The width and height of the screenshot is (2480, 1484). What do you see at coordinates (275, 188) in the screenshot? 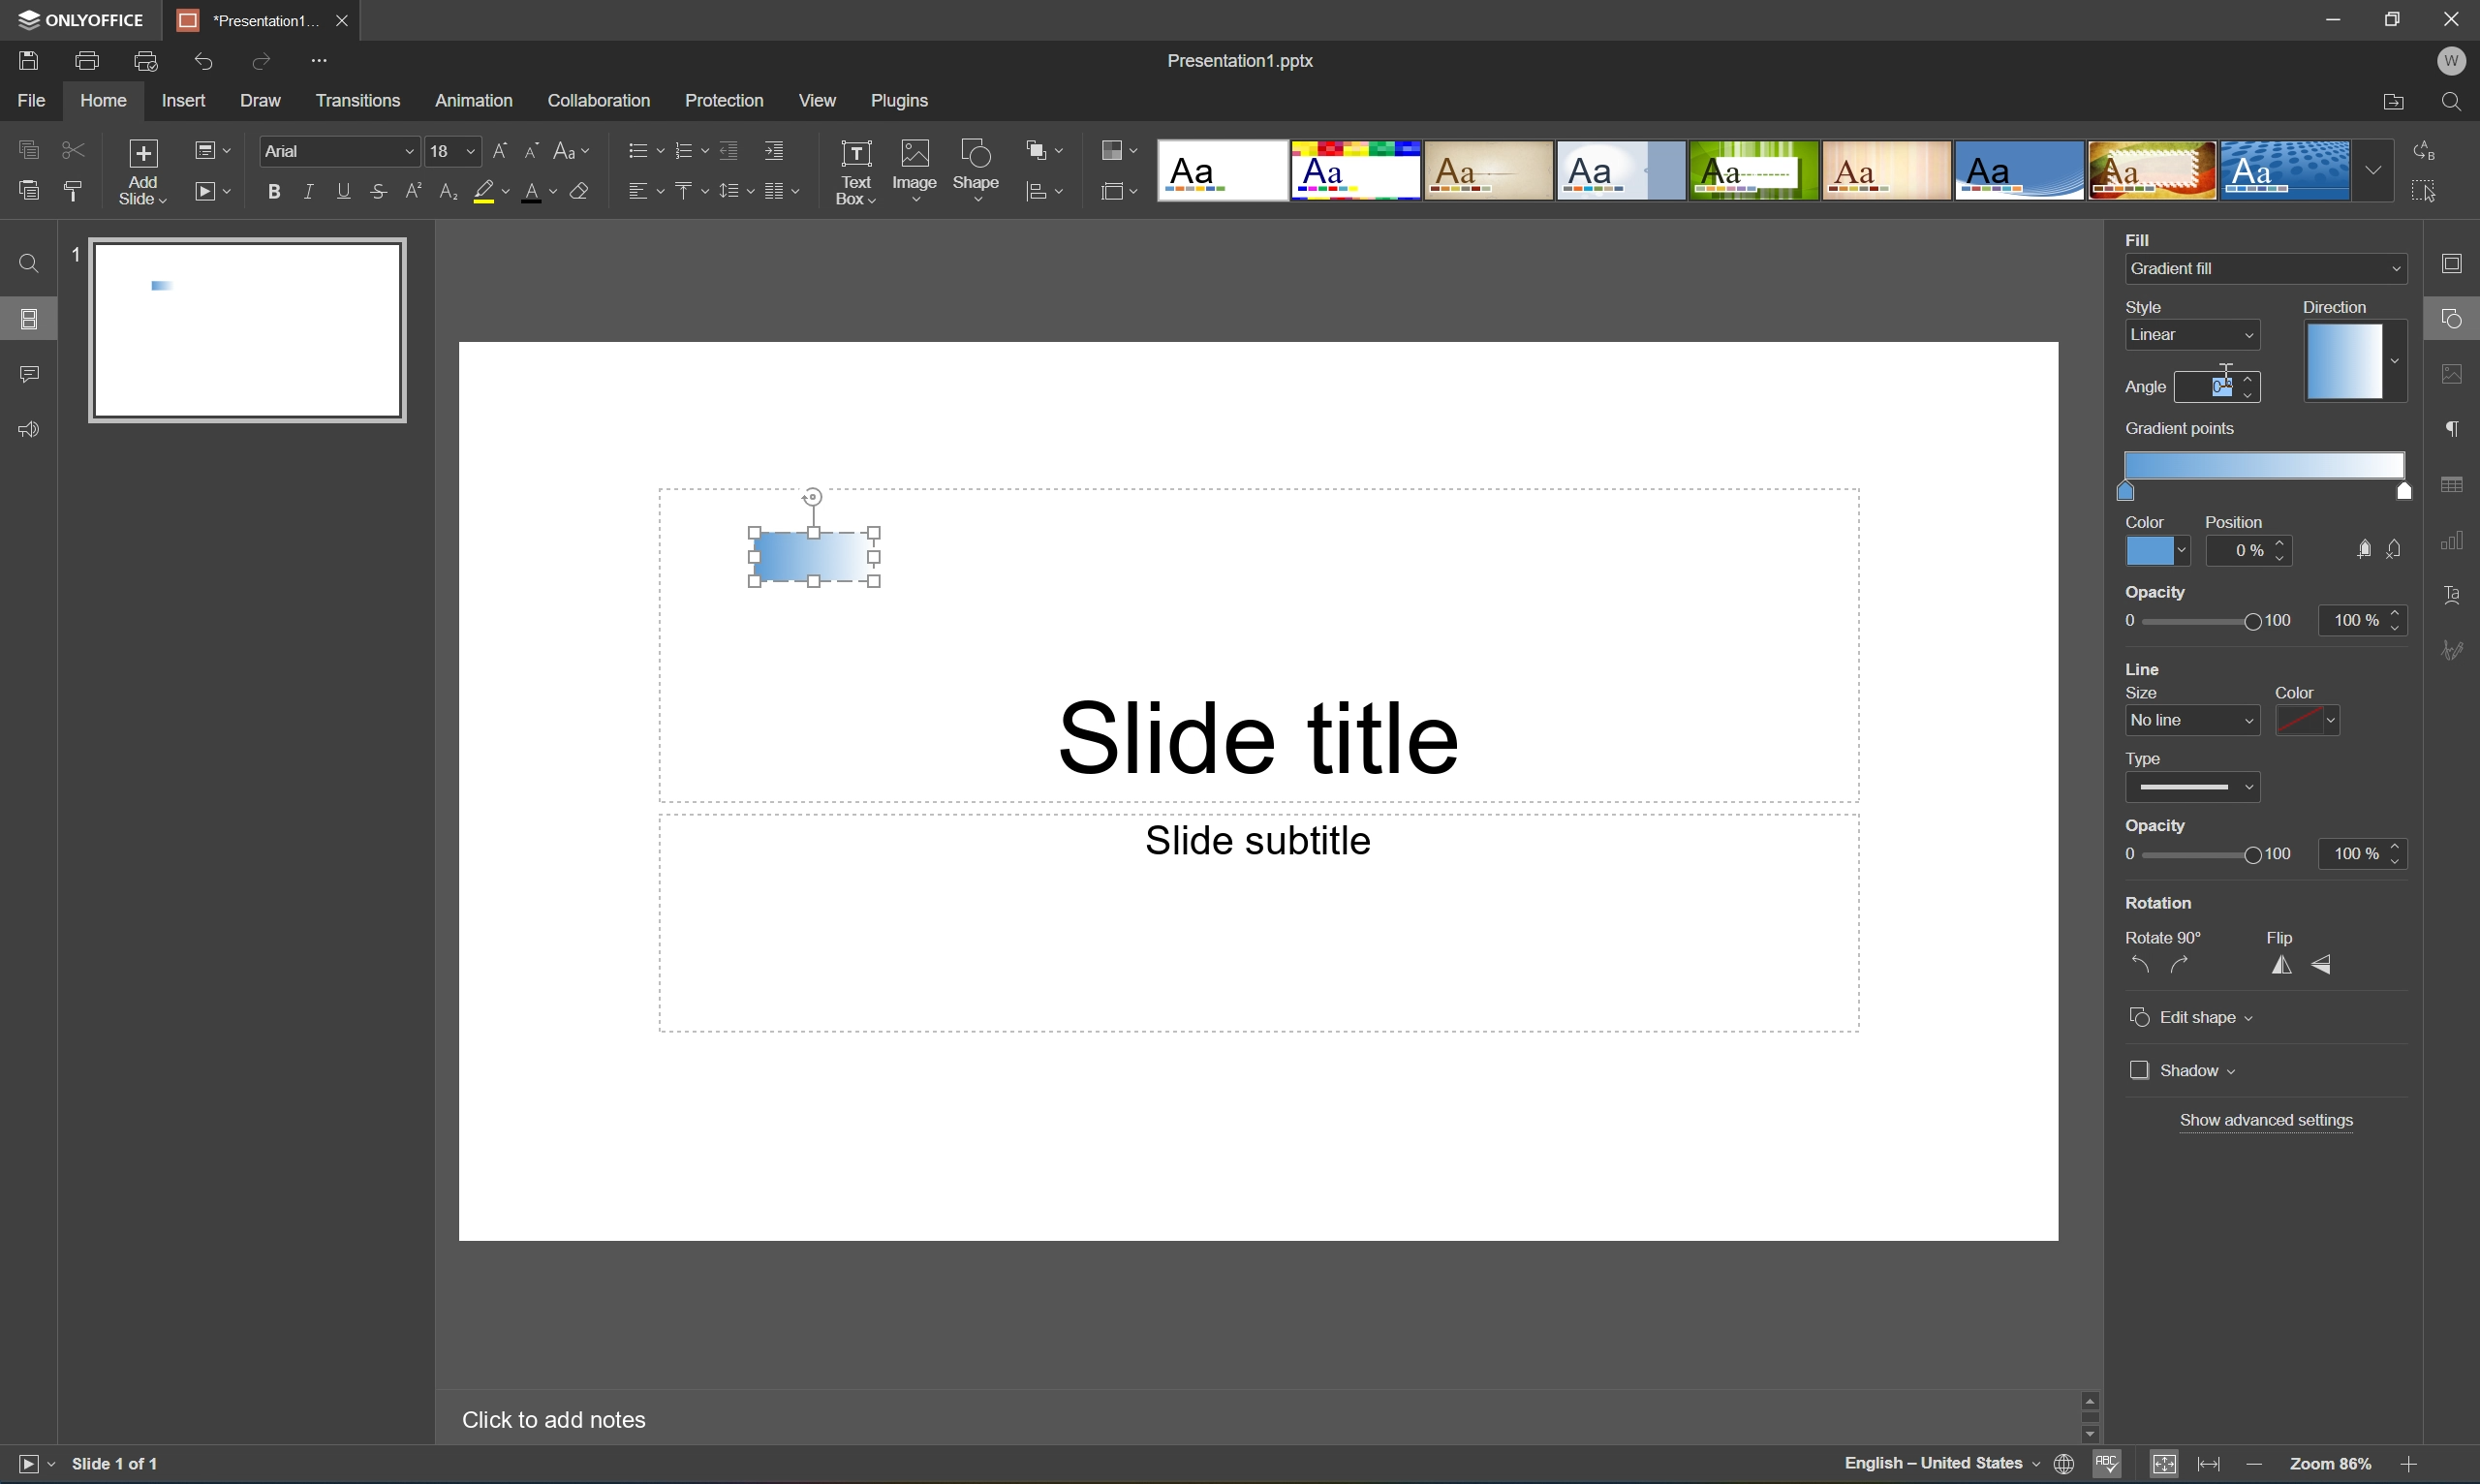
I see `Bold` at bounding box center [275, 188].